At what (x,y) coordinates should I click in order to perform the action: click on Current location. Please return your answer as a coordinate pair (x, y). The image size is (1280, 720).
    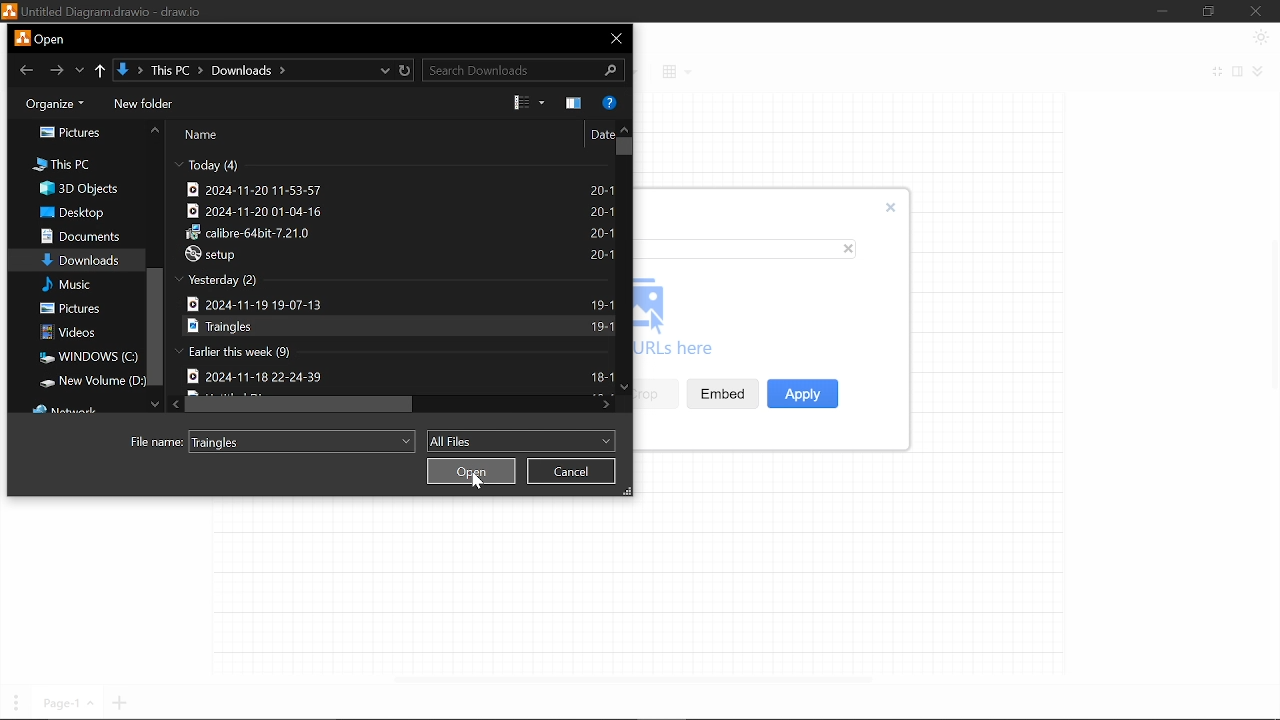
    Looking at the image, I should click on (386, 72).